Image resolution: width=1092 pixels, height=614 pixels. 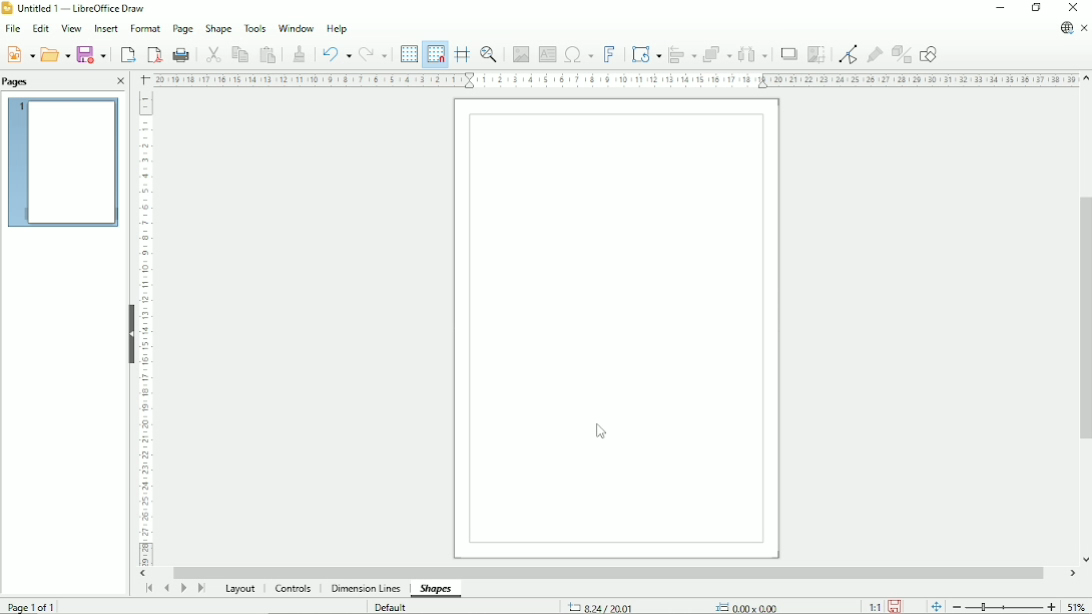 What do you see at coordinates (718, 54) in the screenshot?
I see `Arrange` at bounding box center [718, 54].